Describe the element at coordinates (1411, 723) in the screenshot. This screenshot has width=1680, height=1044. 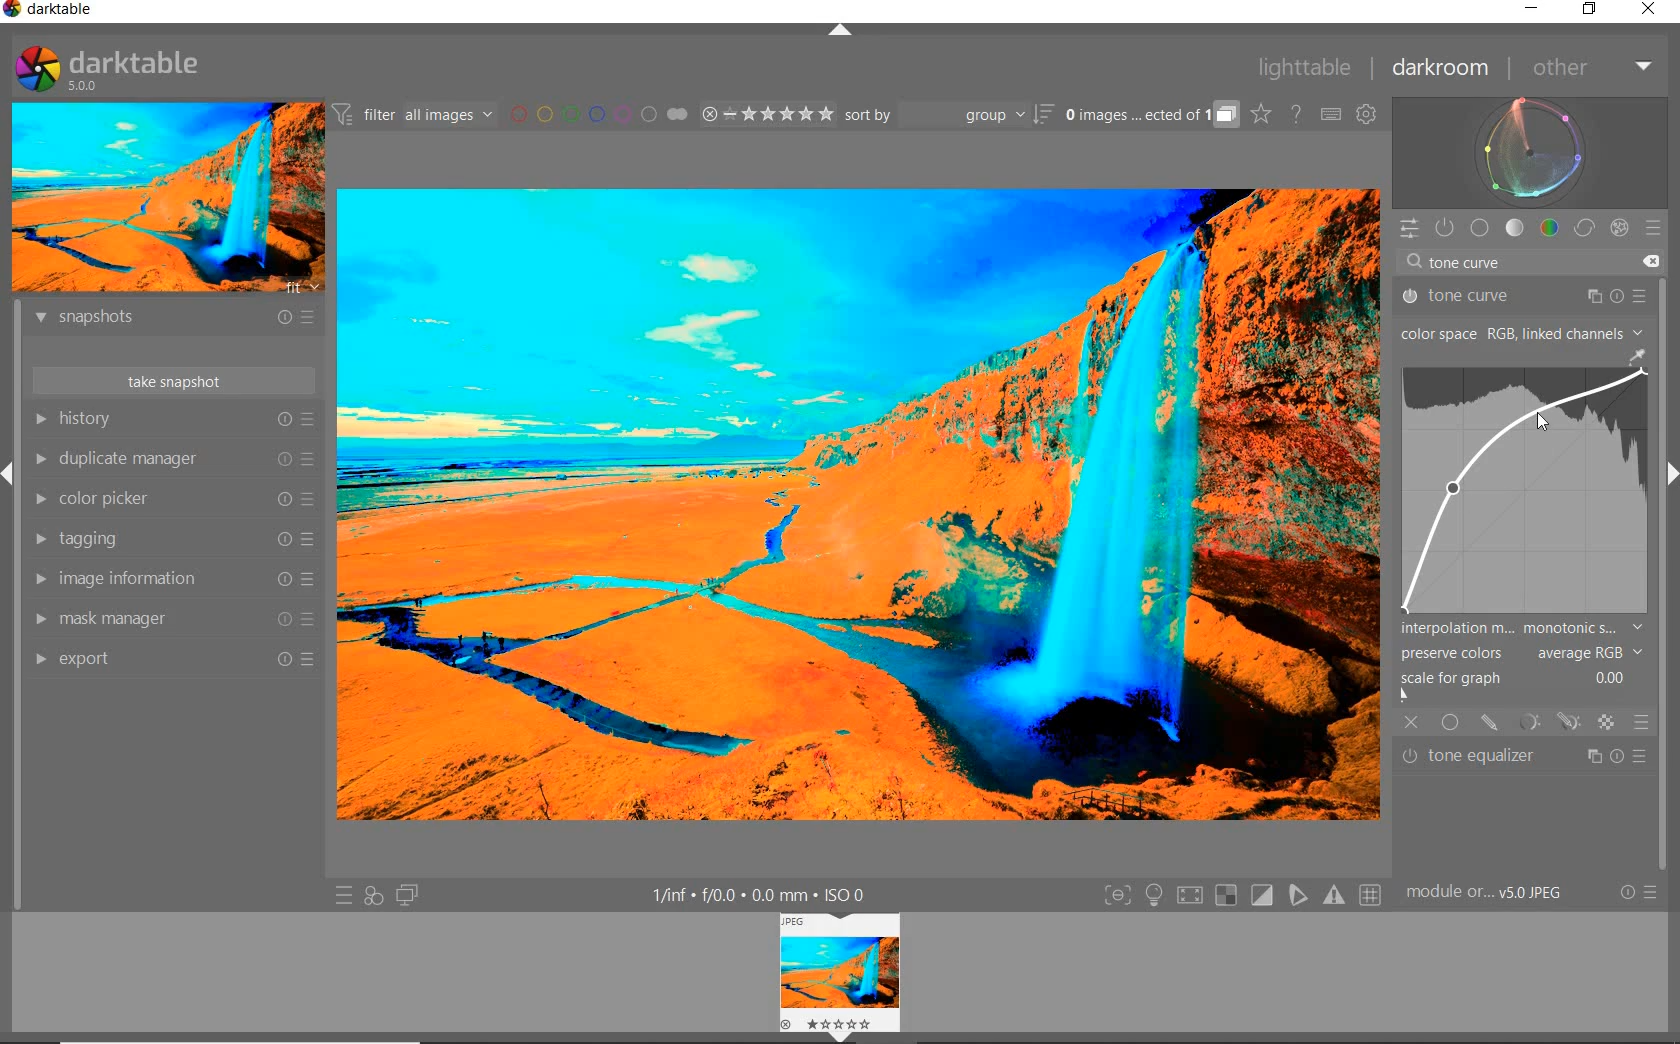
I see `OFF` at that location.